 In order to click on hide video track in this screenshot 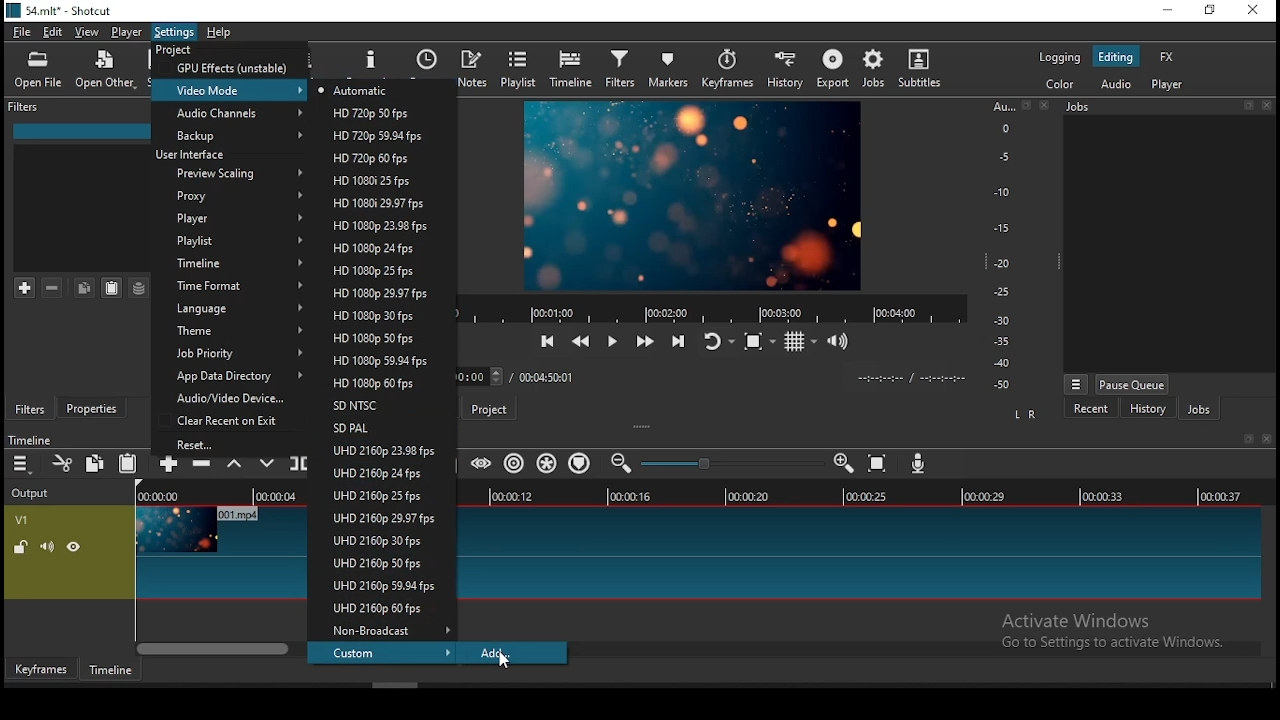, I will do `click(74, 545)`.